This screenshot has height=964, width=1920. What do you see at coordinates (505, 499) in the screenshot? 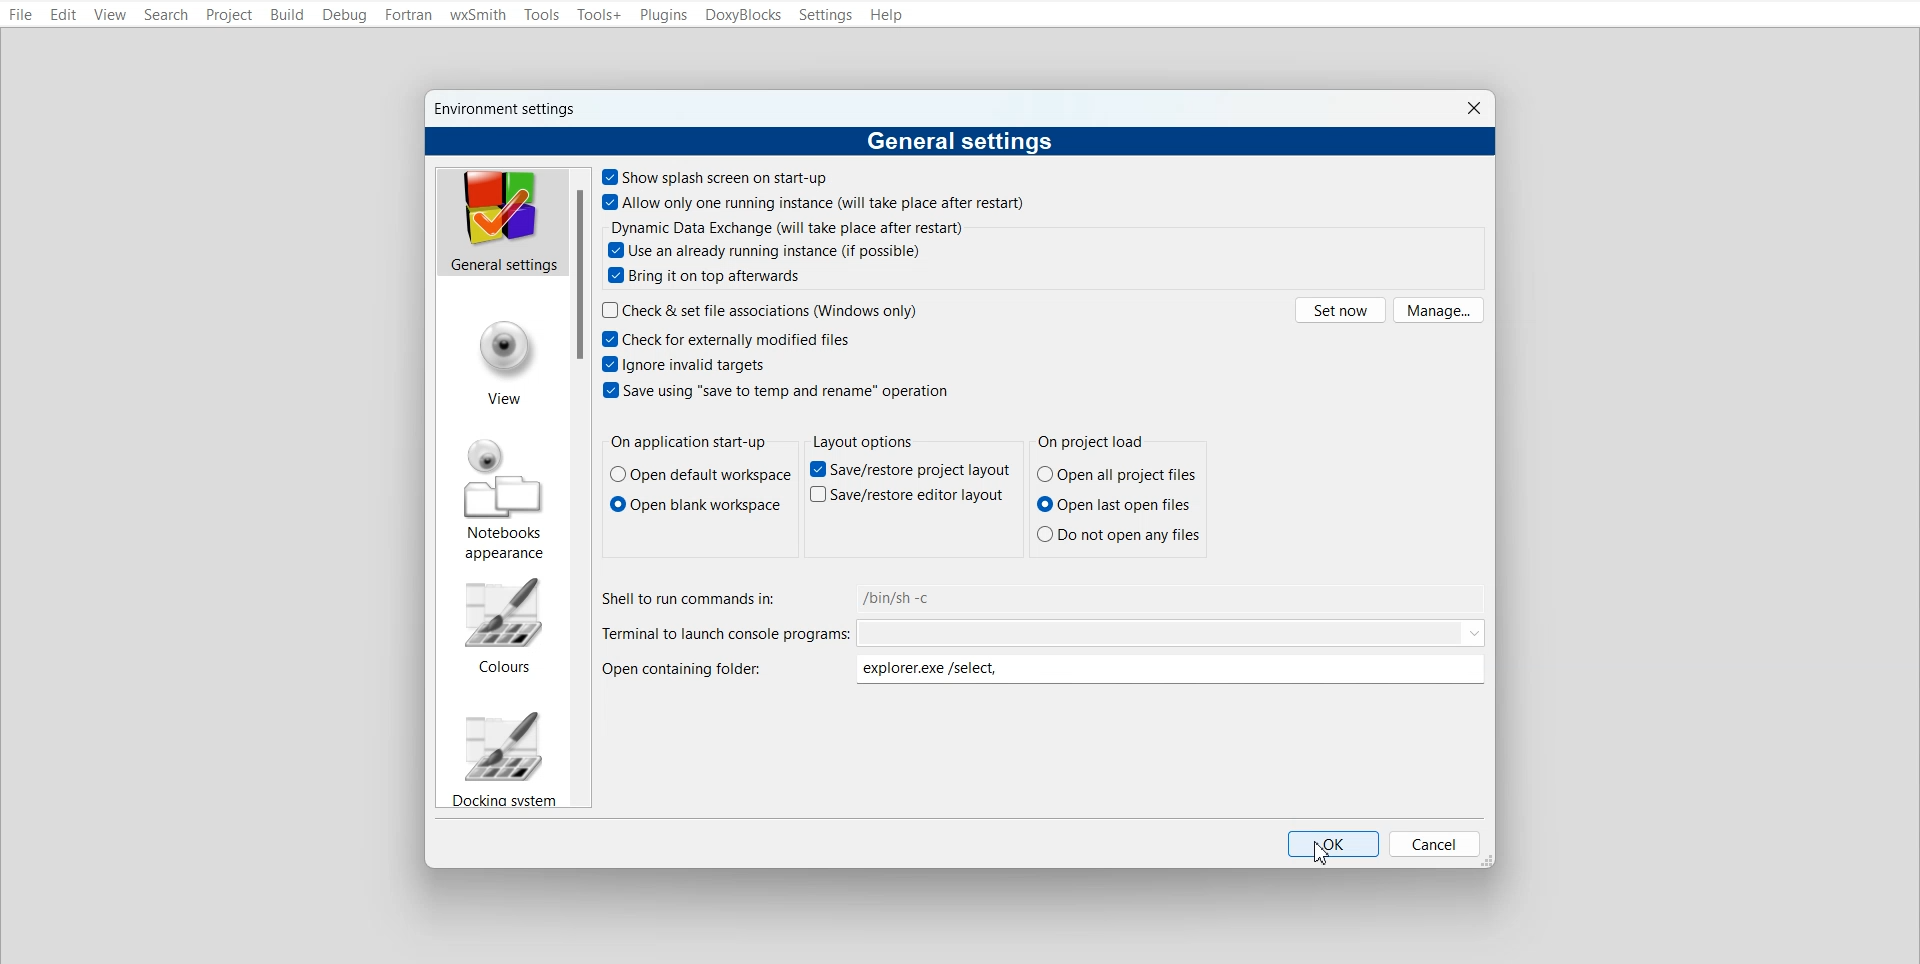
I see `Notebooks appearance` at bounding box center [505, 499].